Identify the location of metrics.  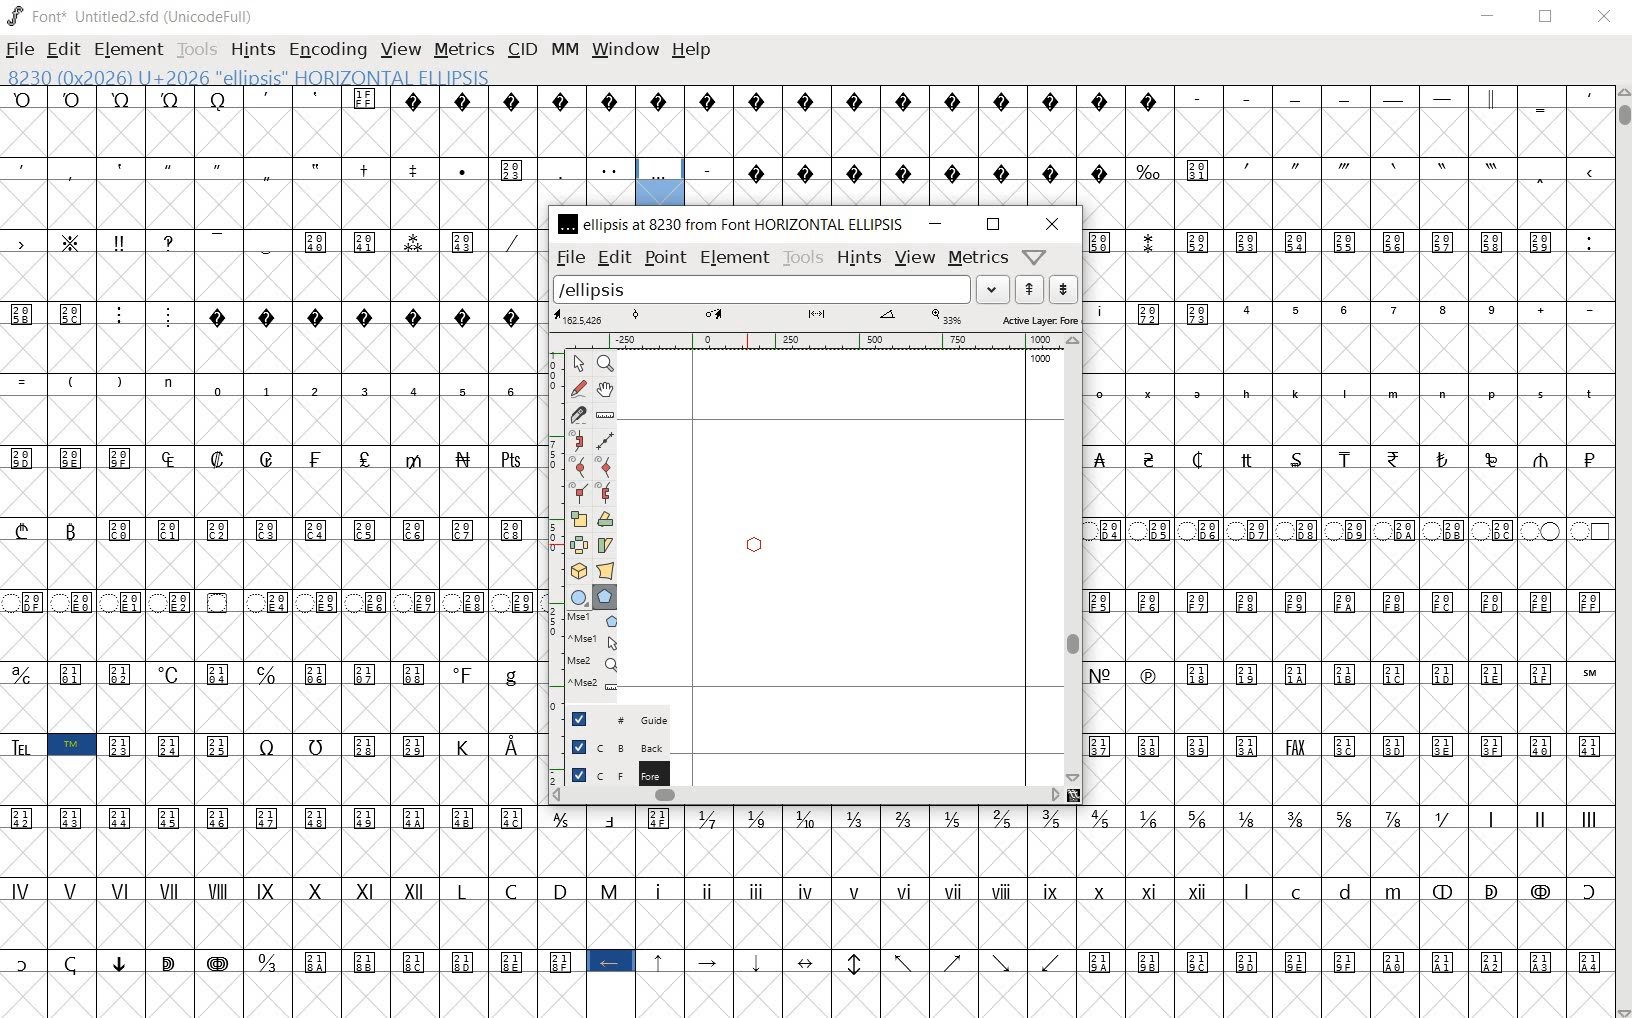
(975, 260).